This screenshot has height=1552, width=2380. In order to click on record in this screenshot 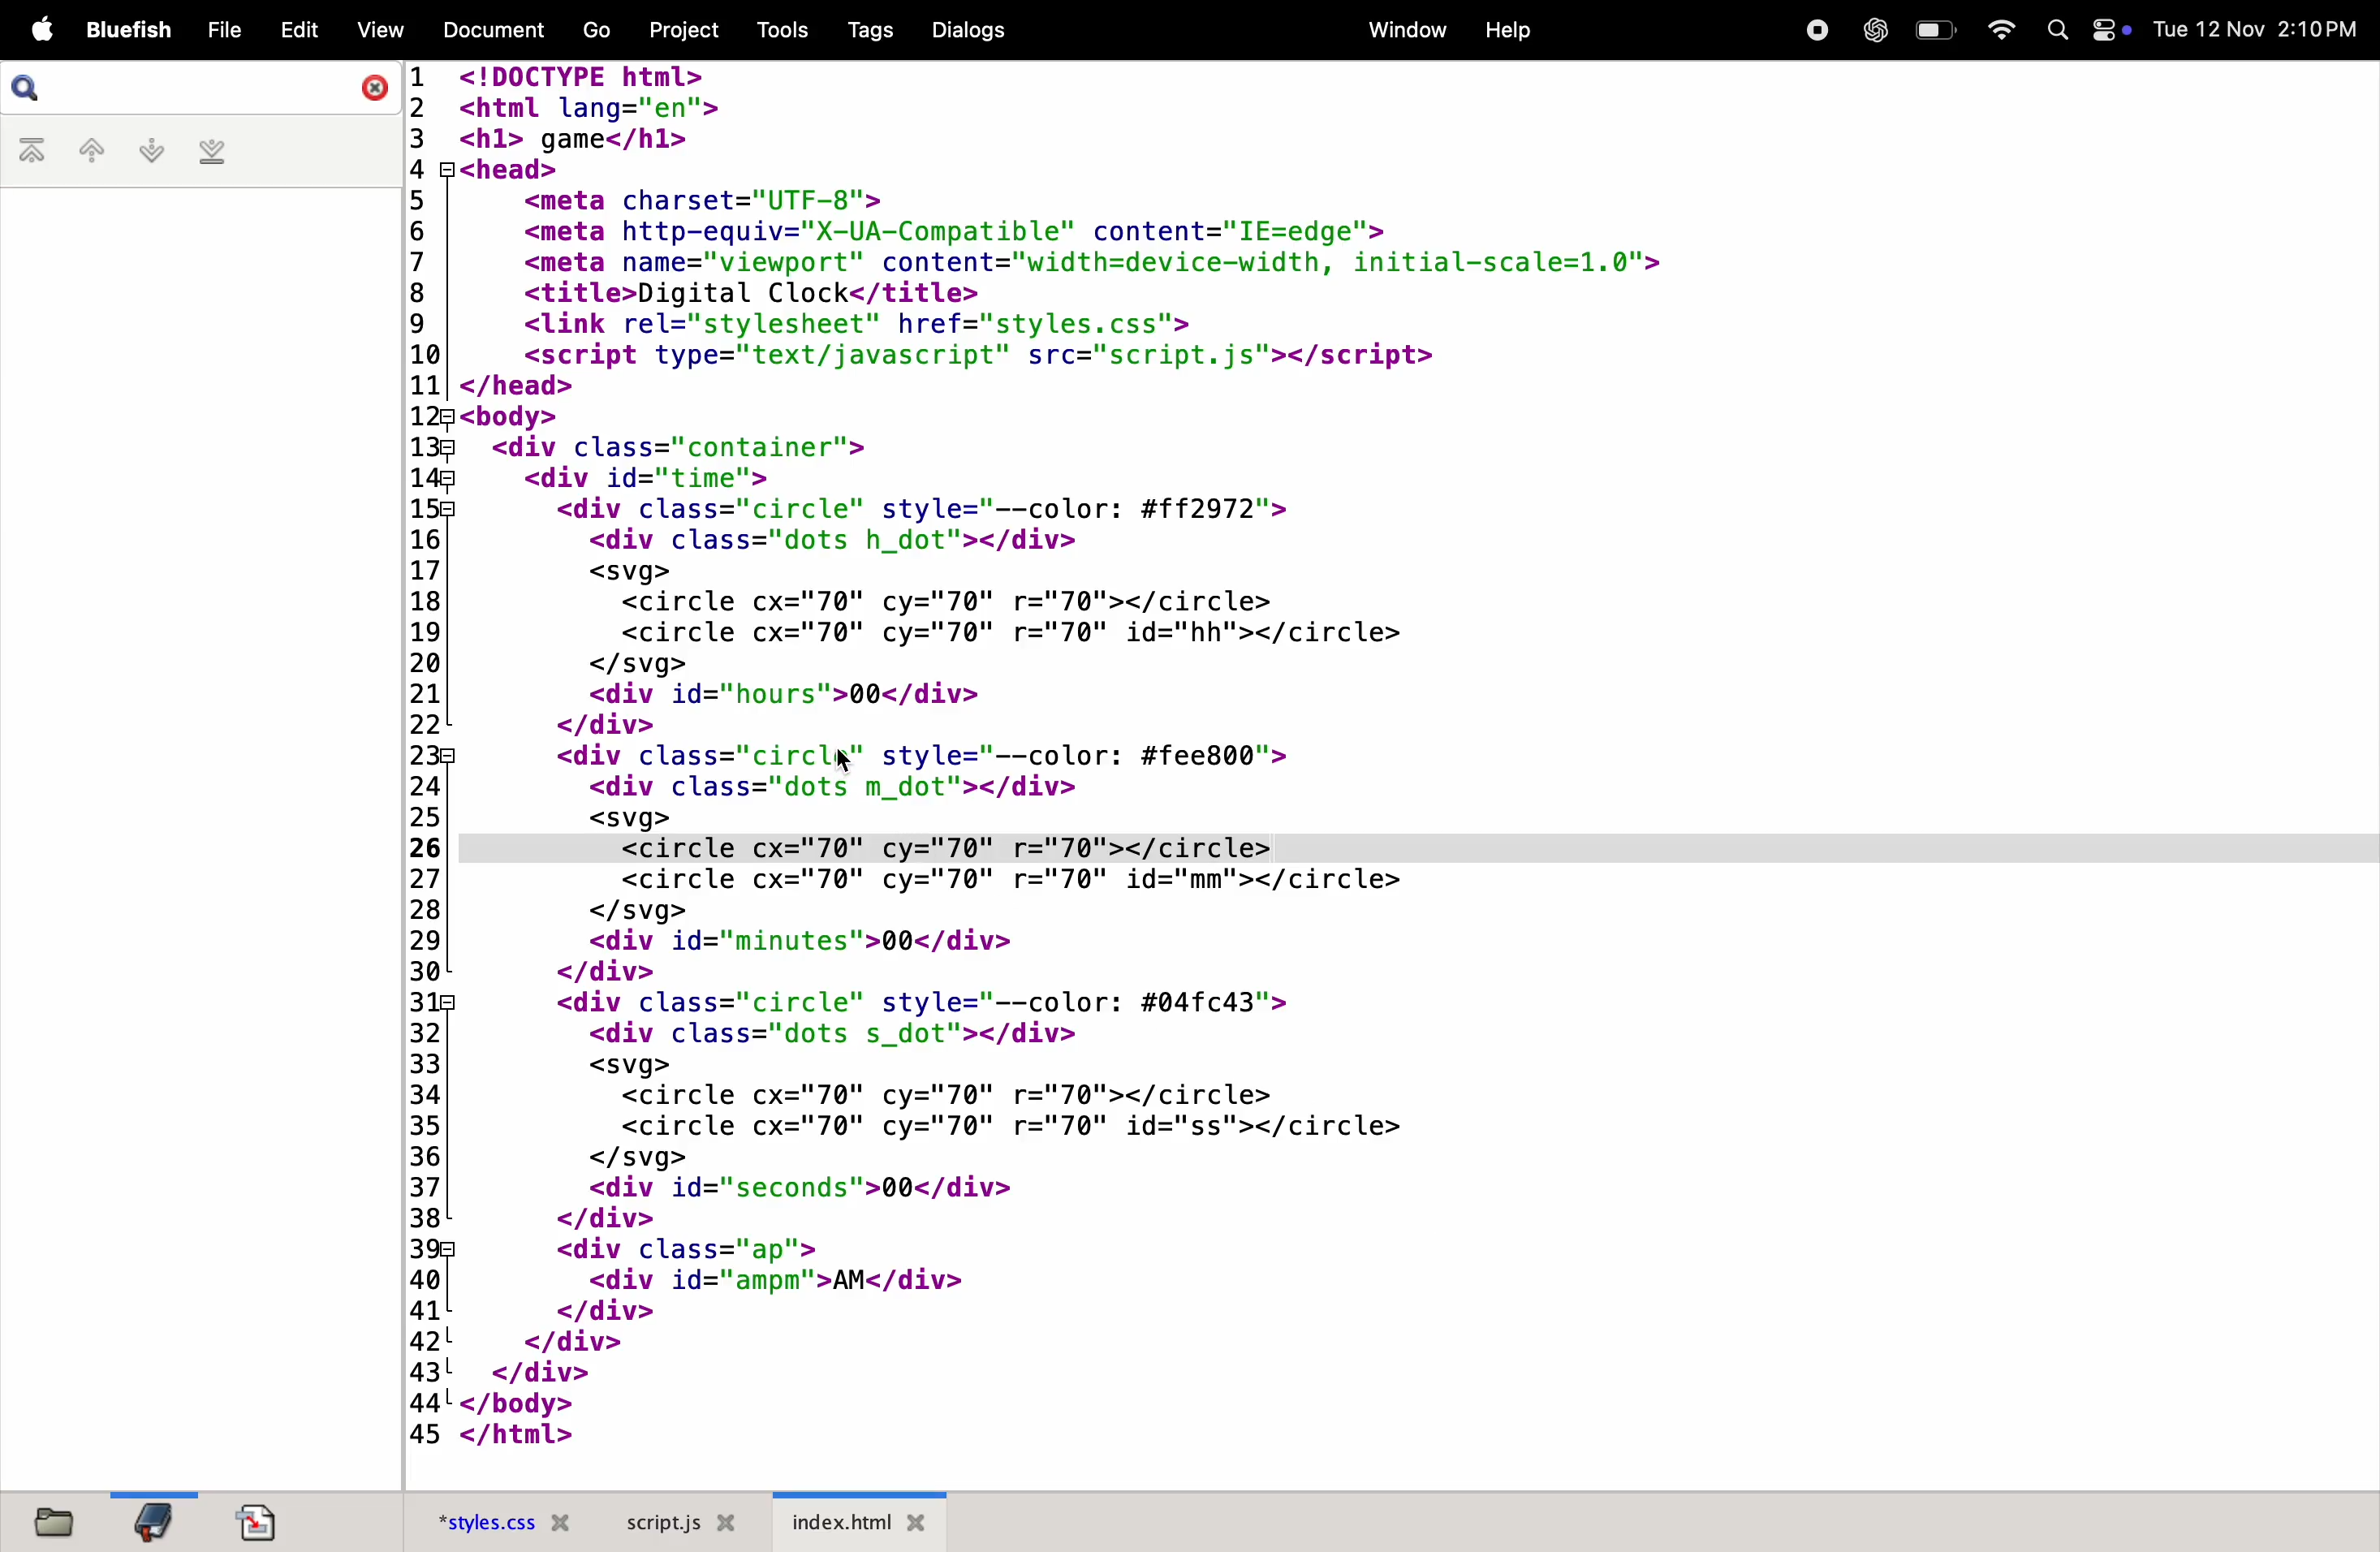, I will do `click(1815, 30)`.